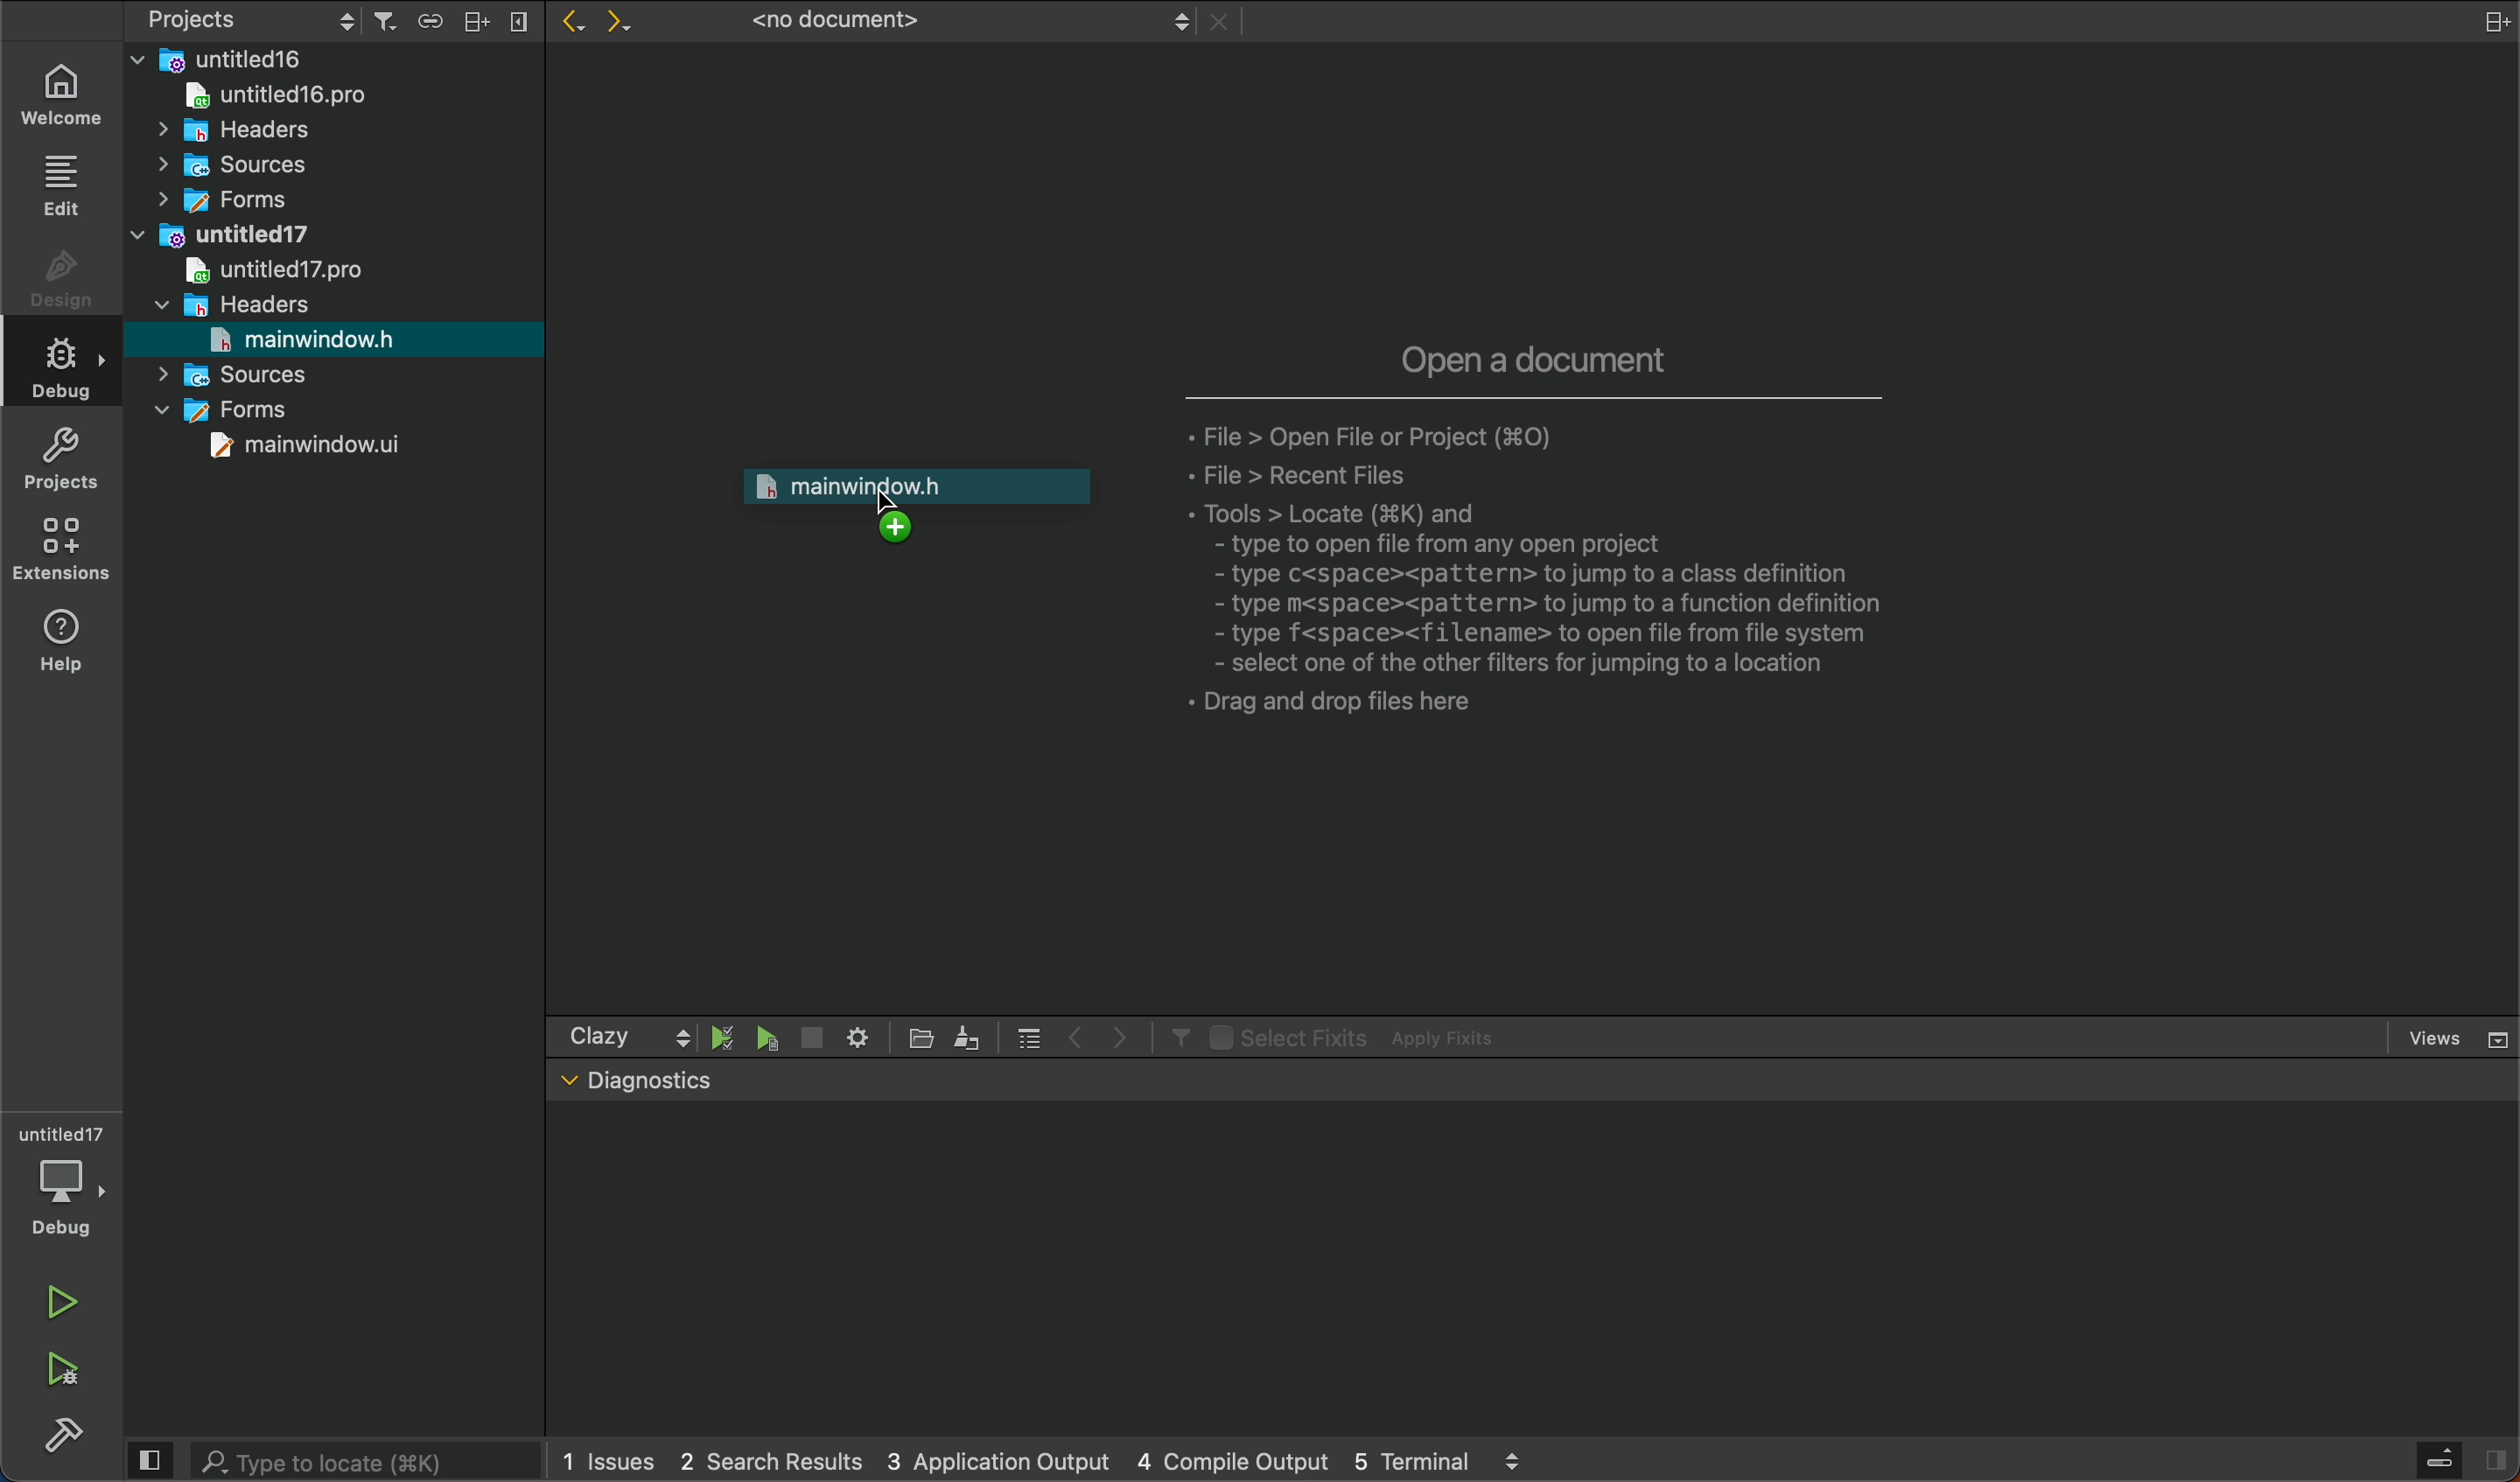  What do you see at coordinates (266, 93) in the screenshot?
I see `untitled16.pro` at bounding box center [266, 93].